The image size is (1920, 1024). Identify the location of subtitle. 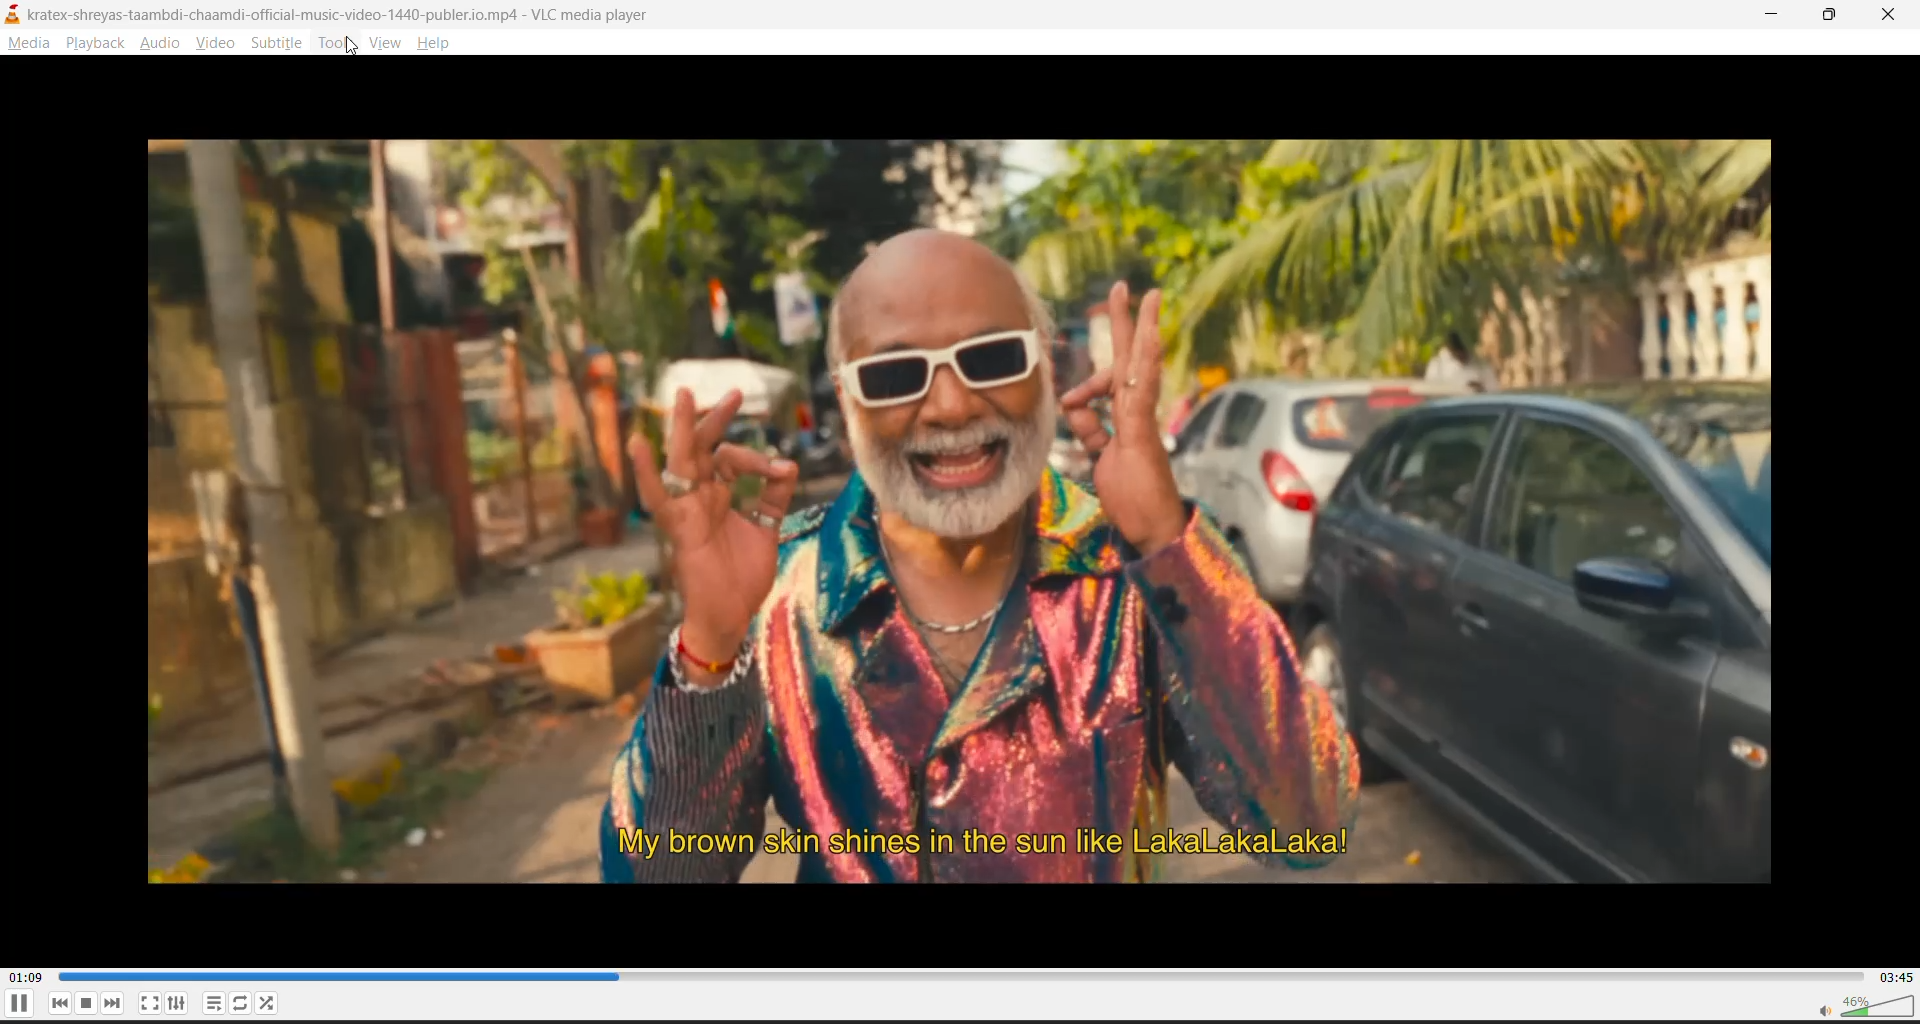
(280, 43).